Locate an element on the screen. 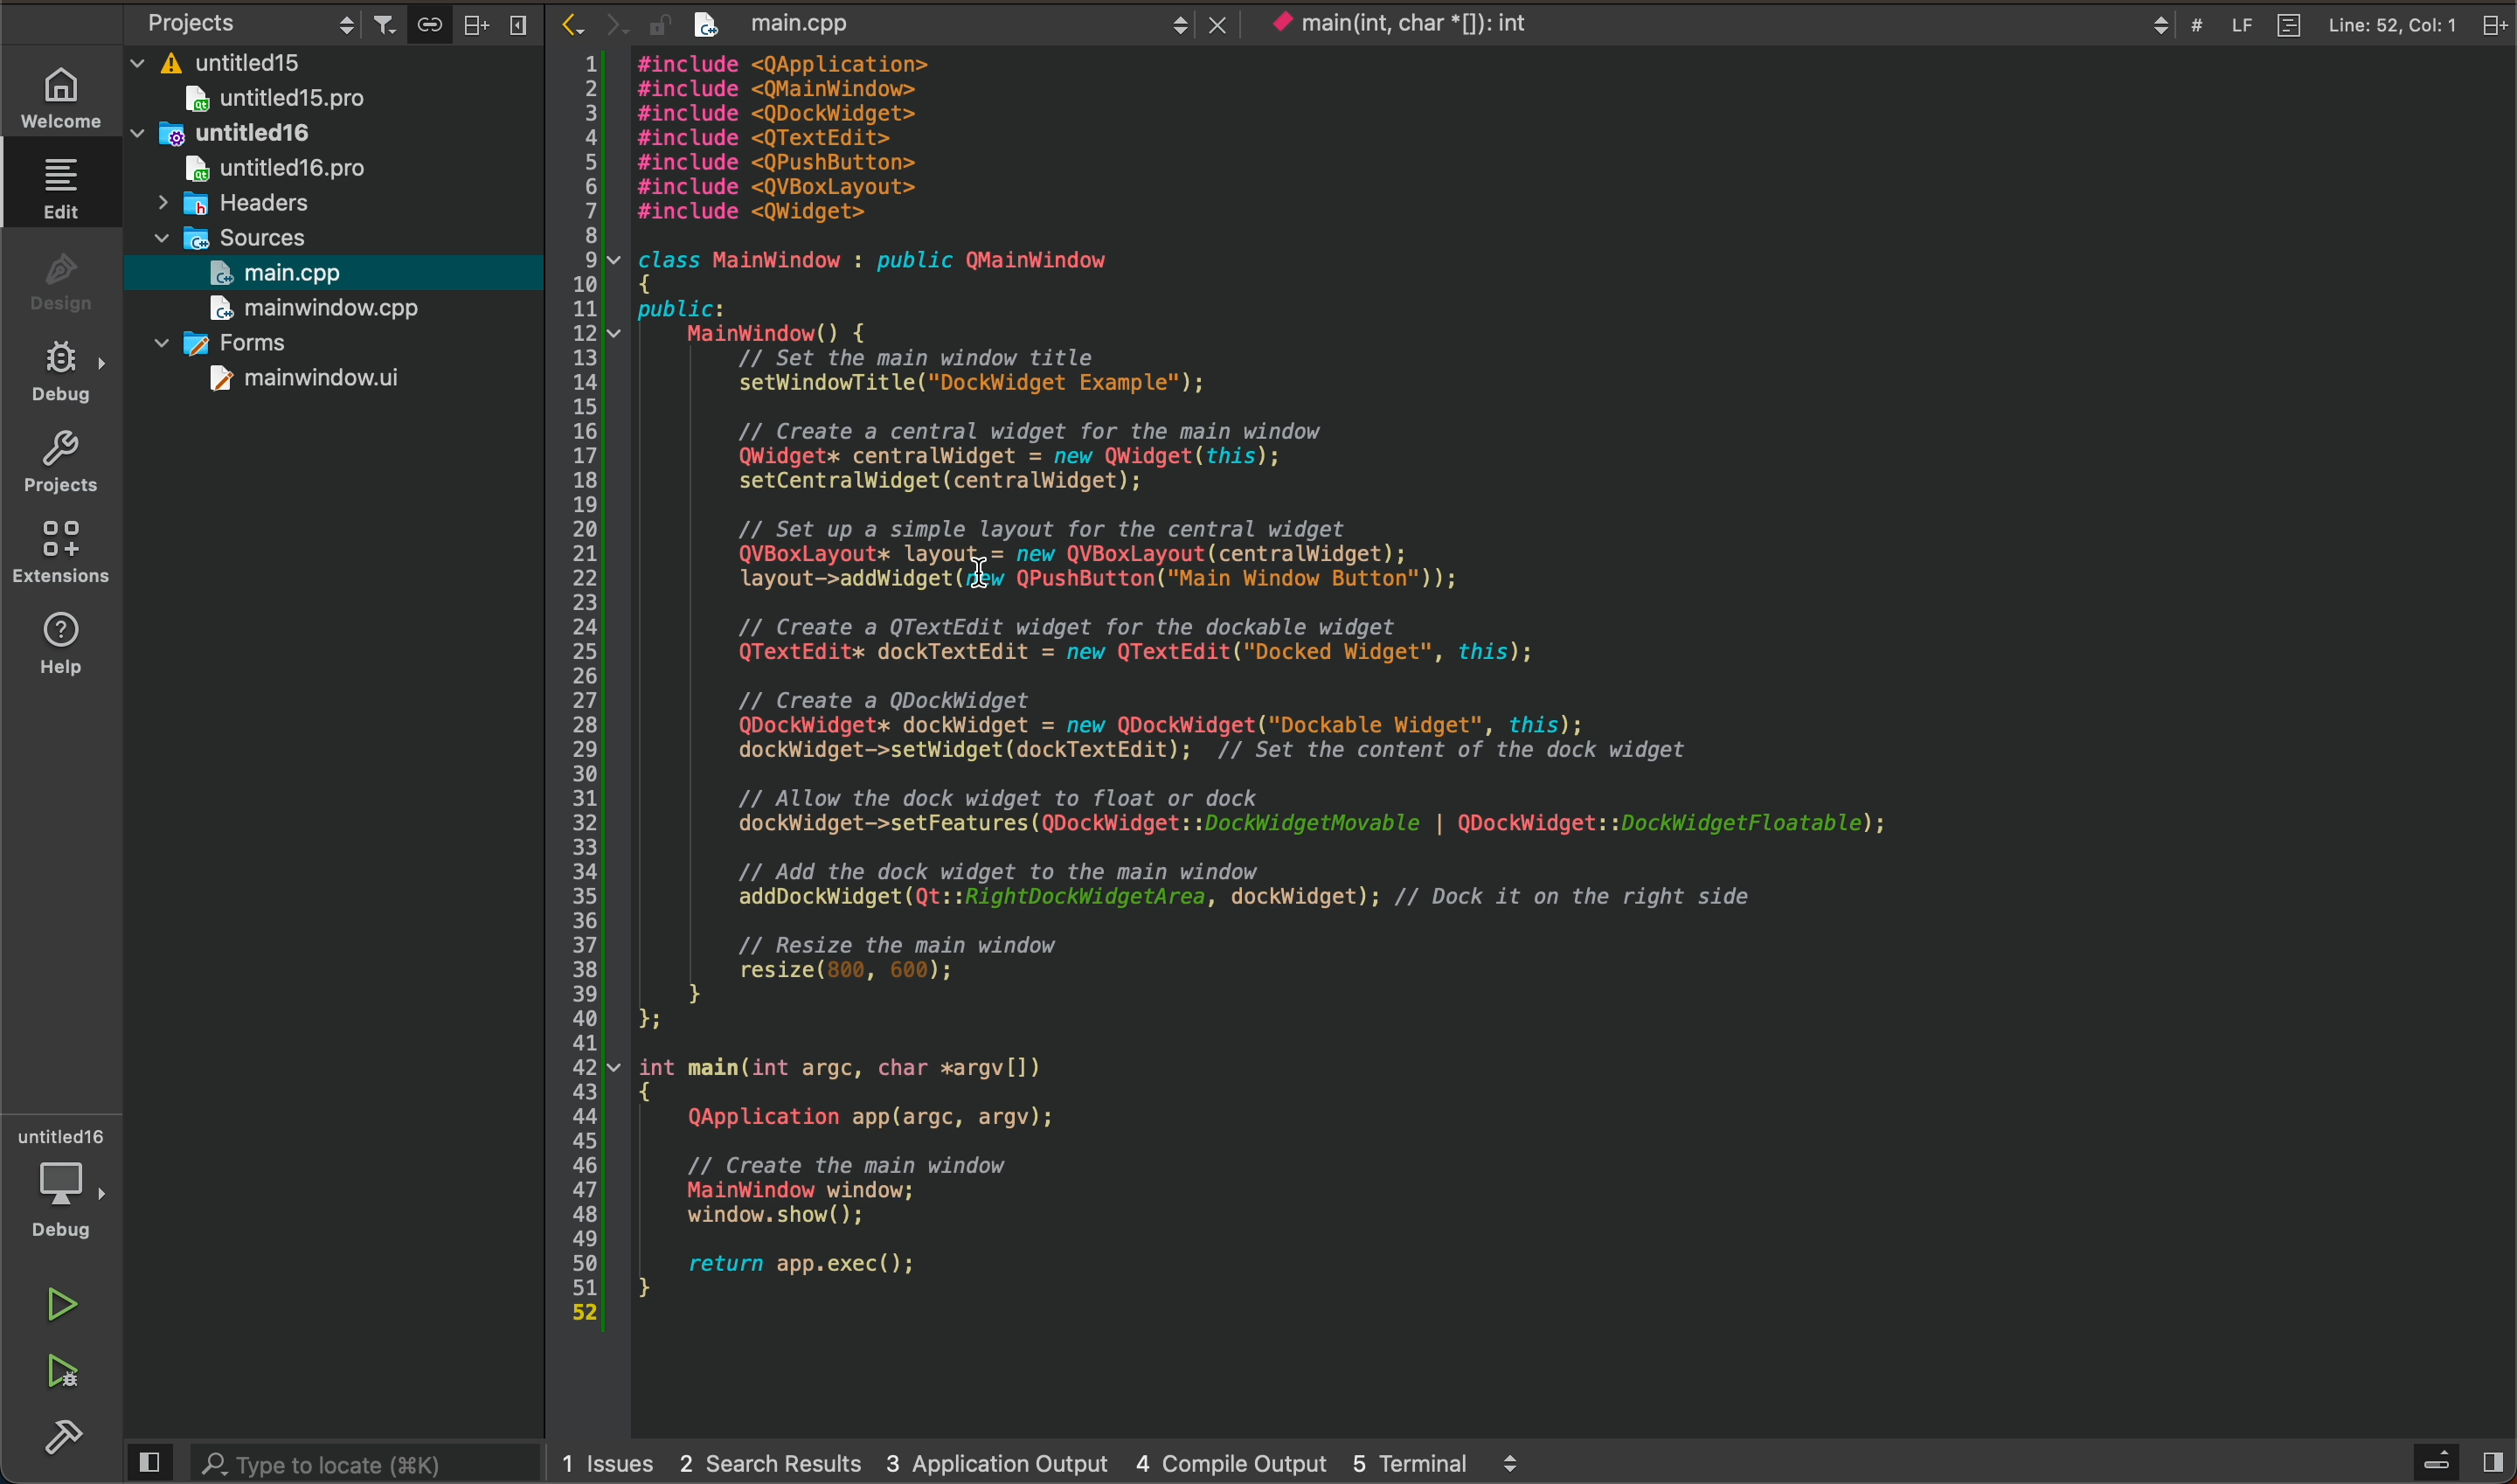 The width and height of the screenshot is (2517, 1484). mainwindow is located at coordinates (303, 381).